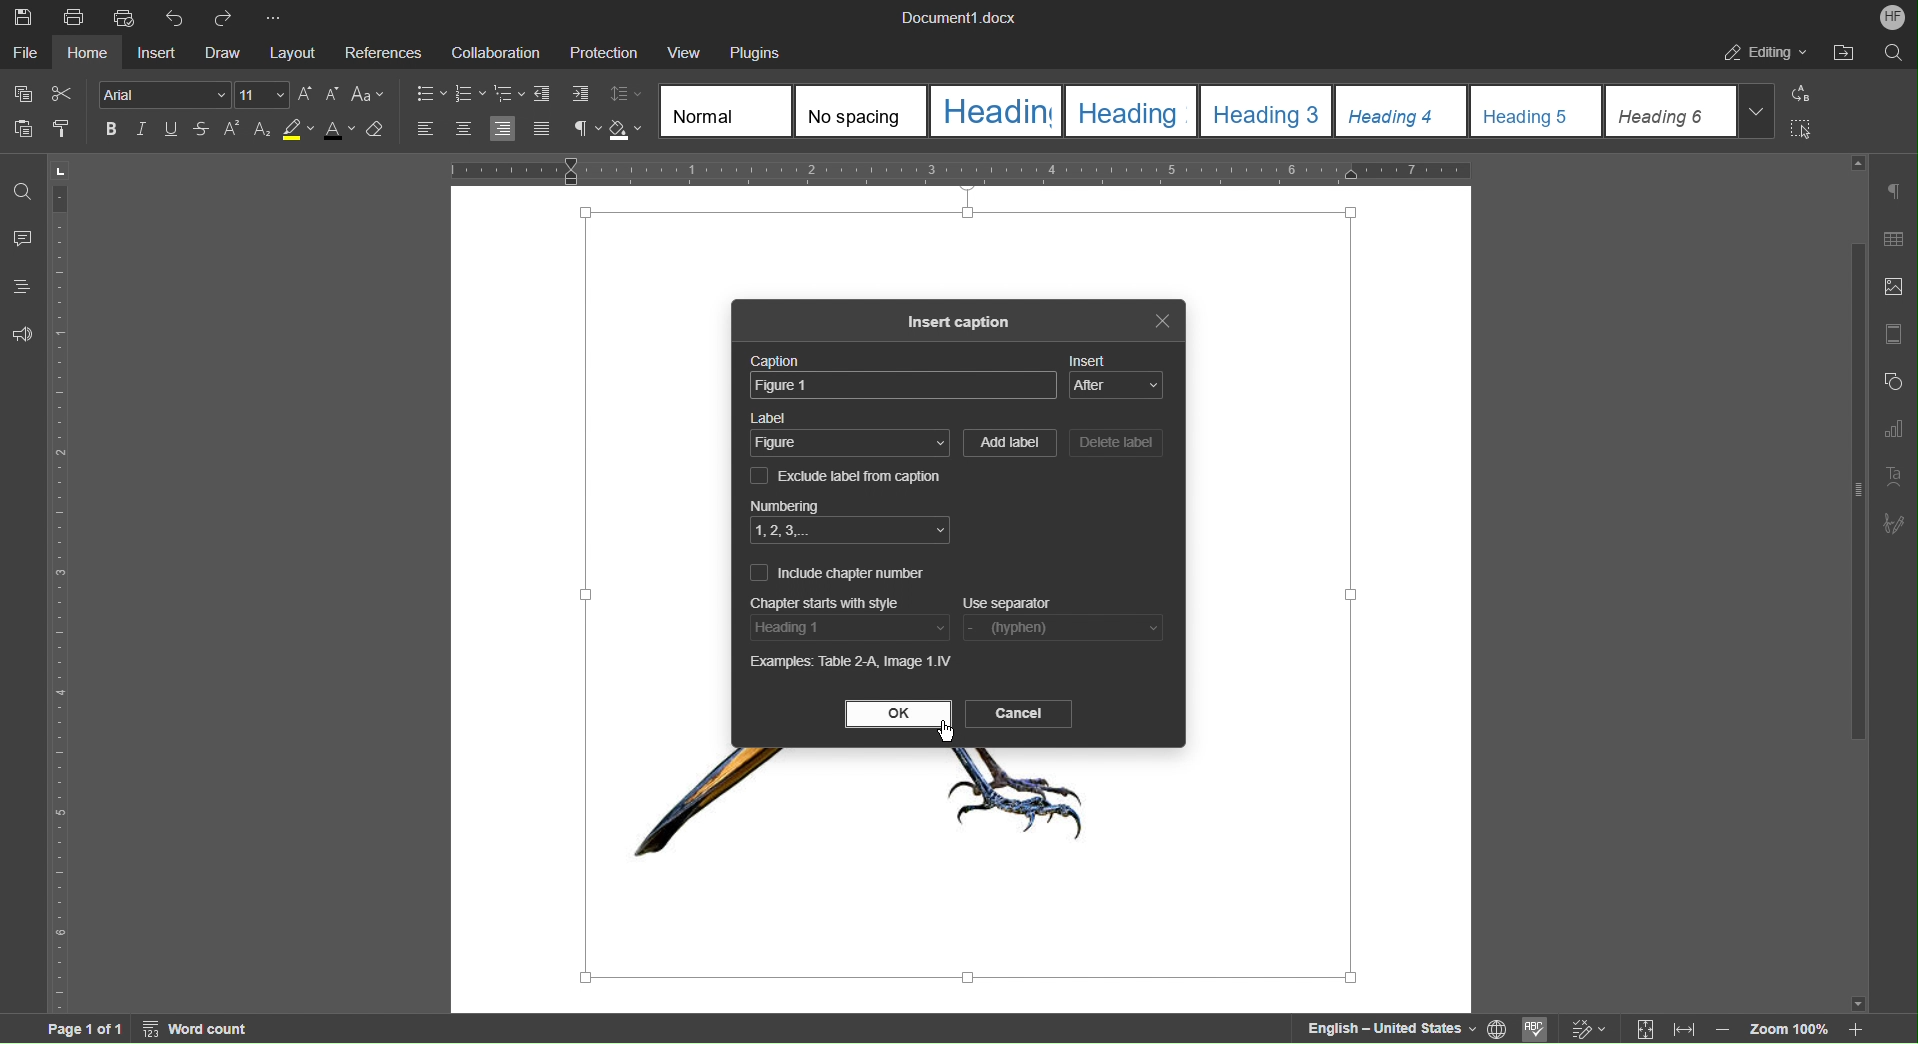  I want to click on References, so click(381, 55).